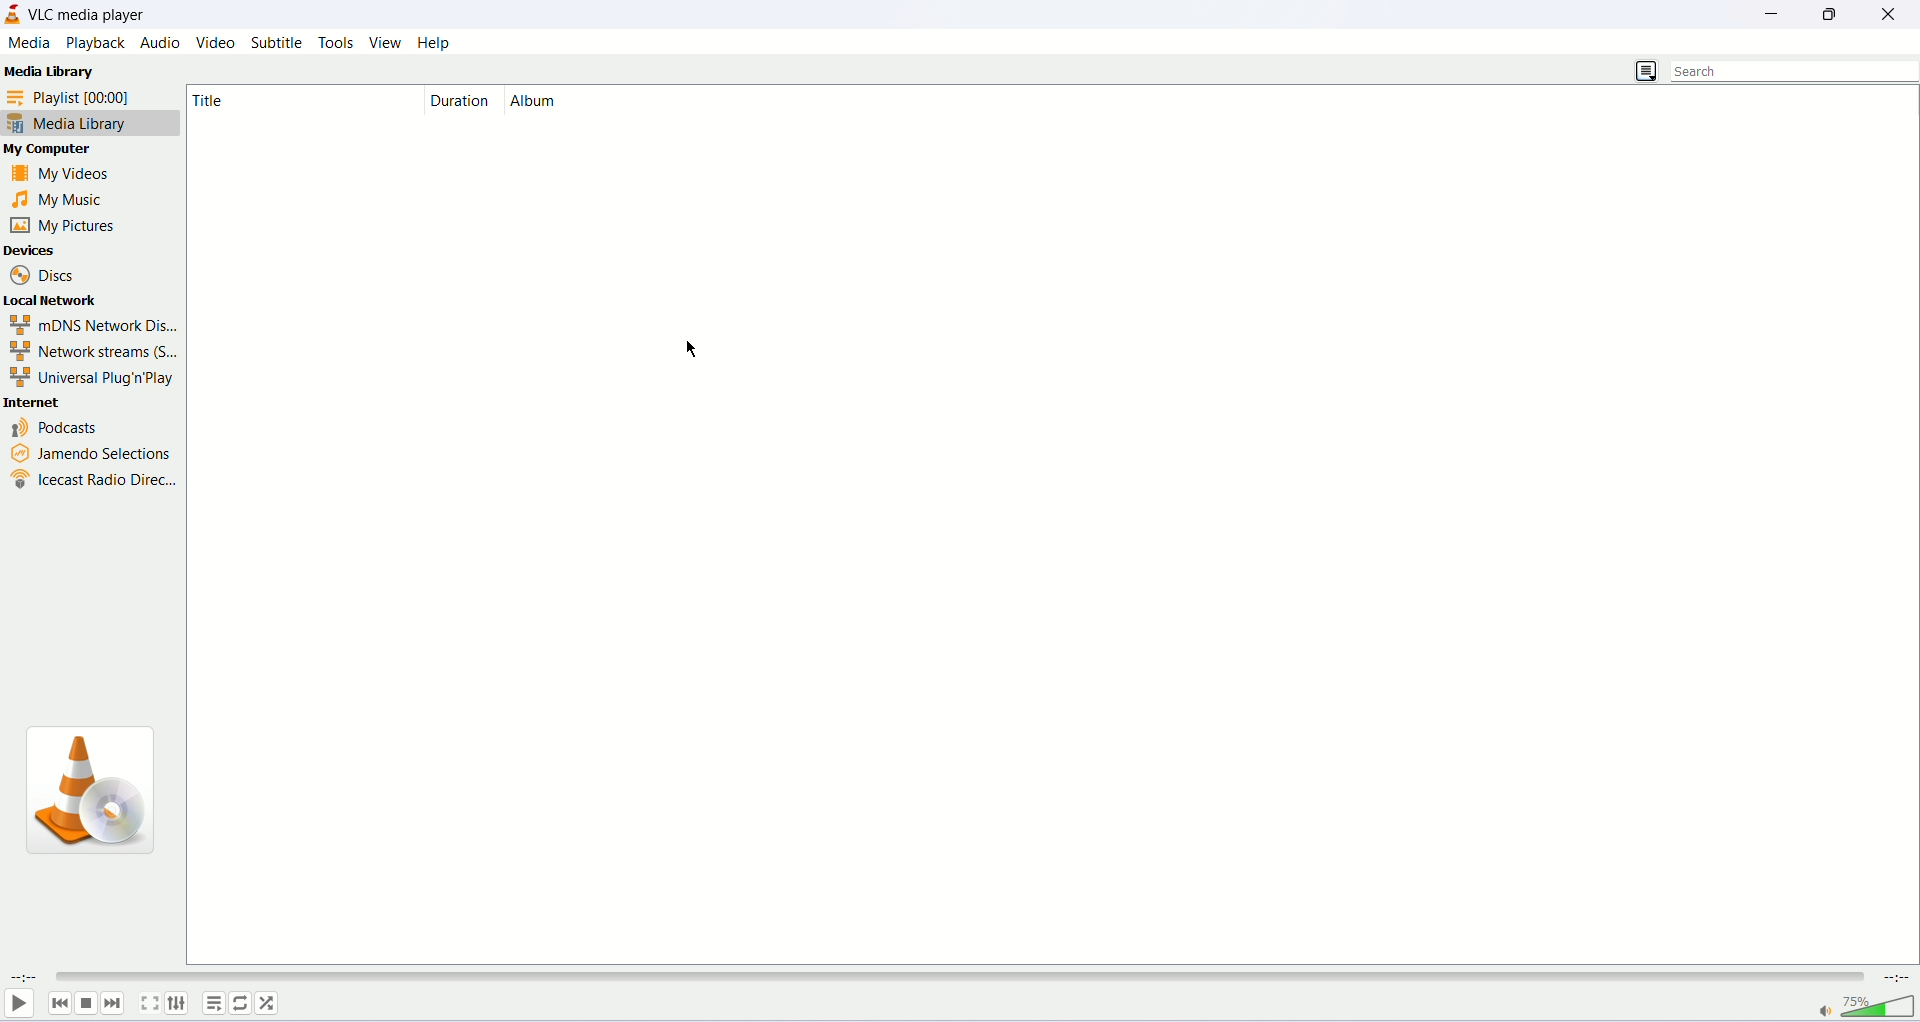 The height and width of the screenshot is (1022, 1920). I want to click on volume bar, so click(1866, 1004).